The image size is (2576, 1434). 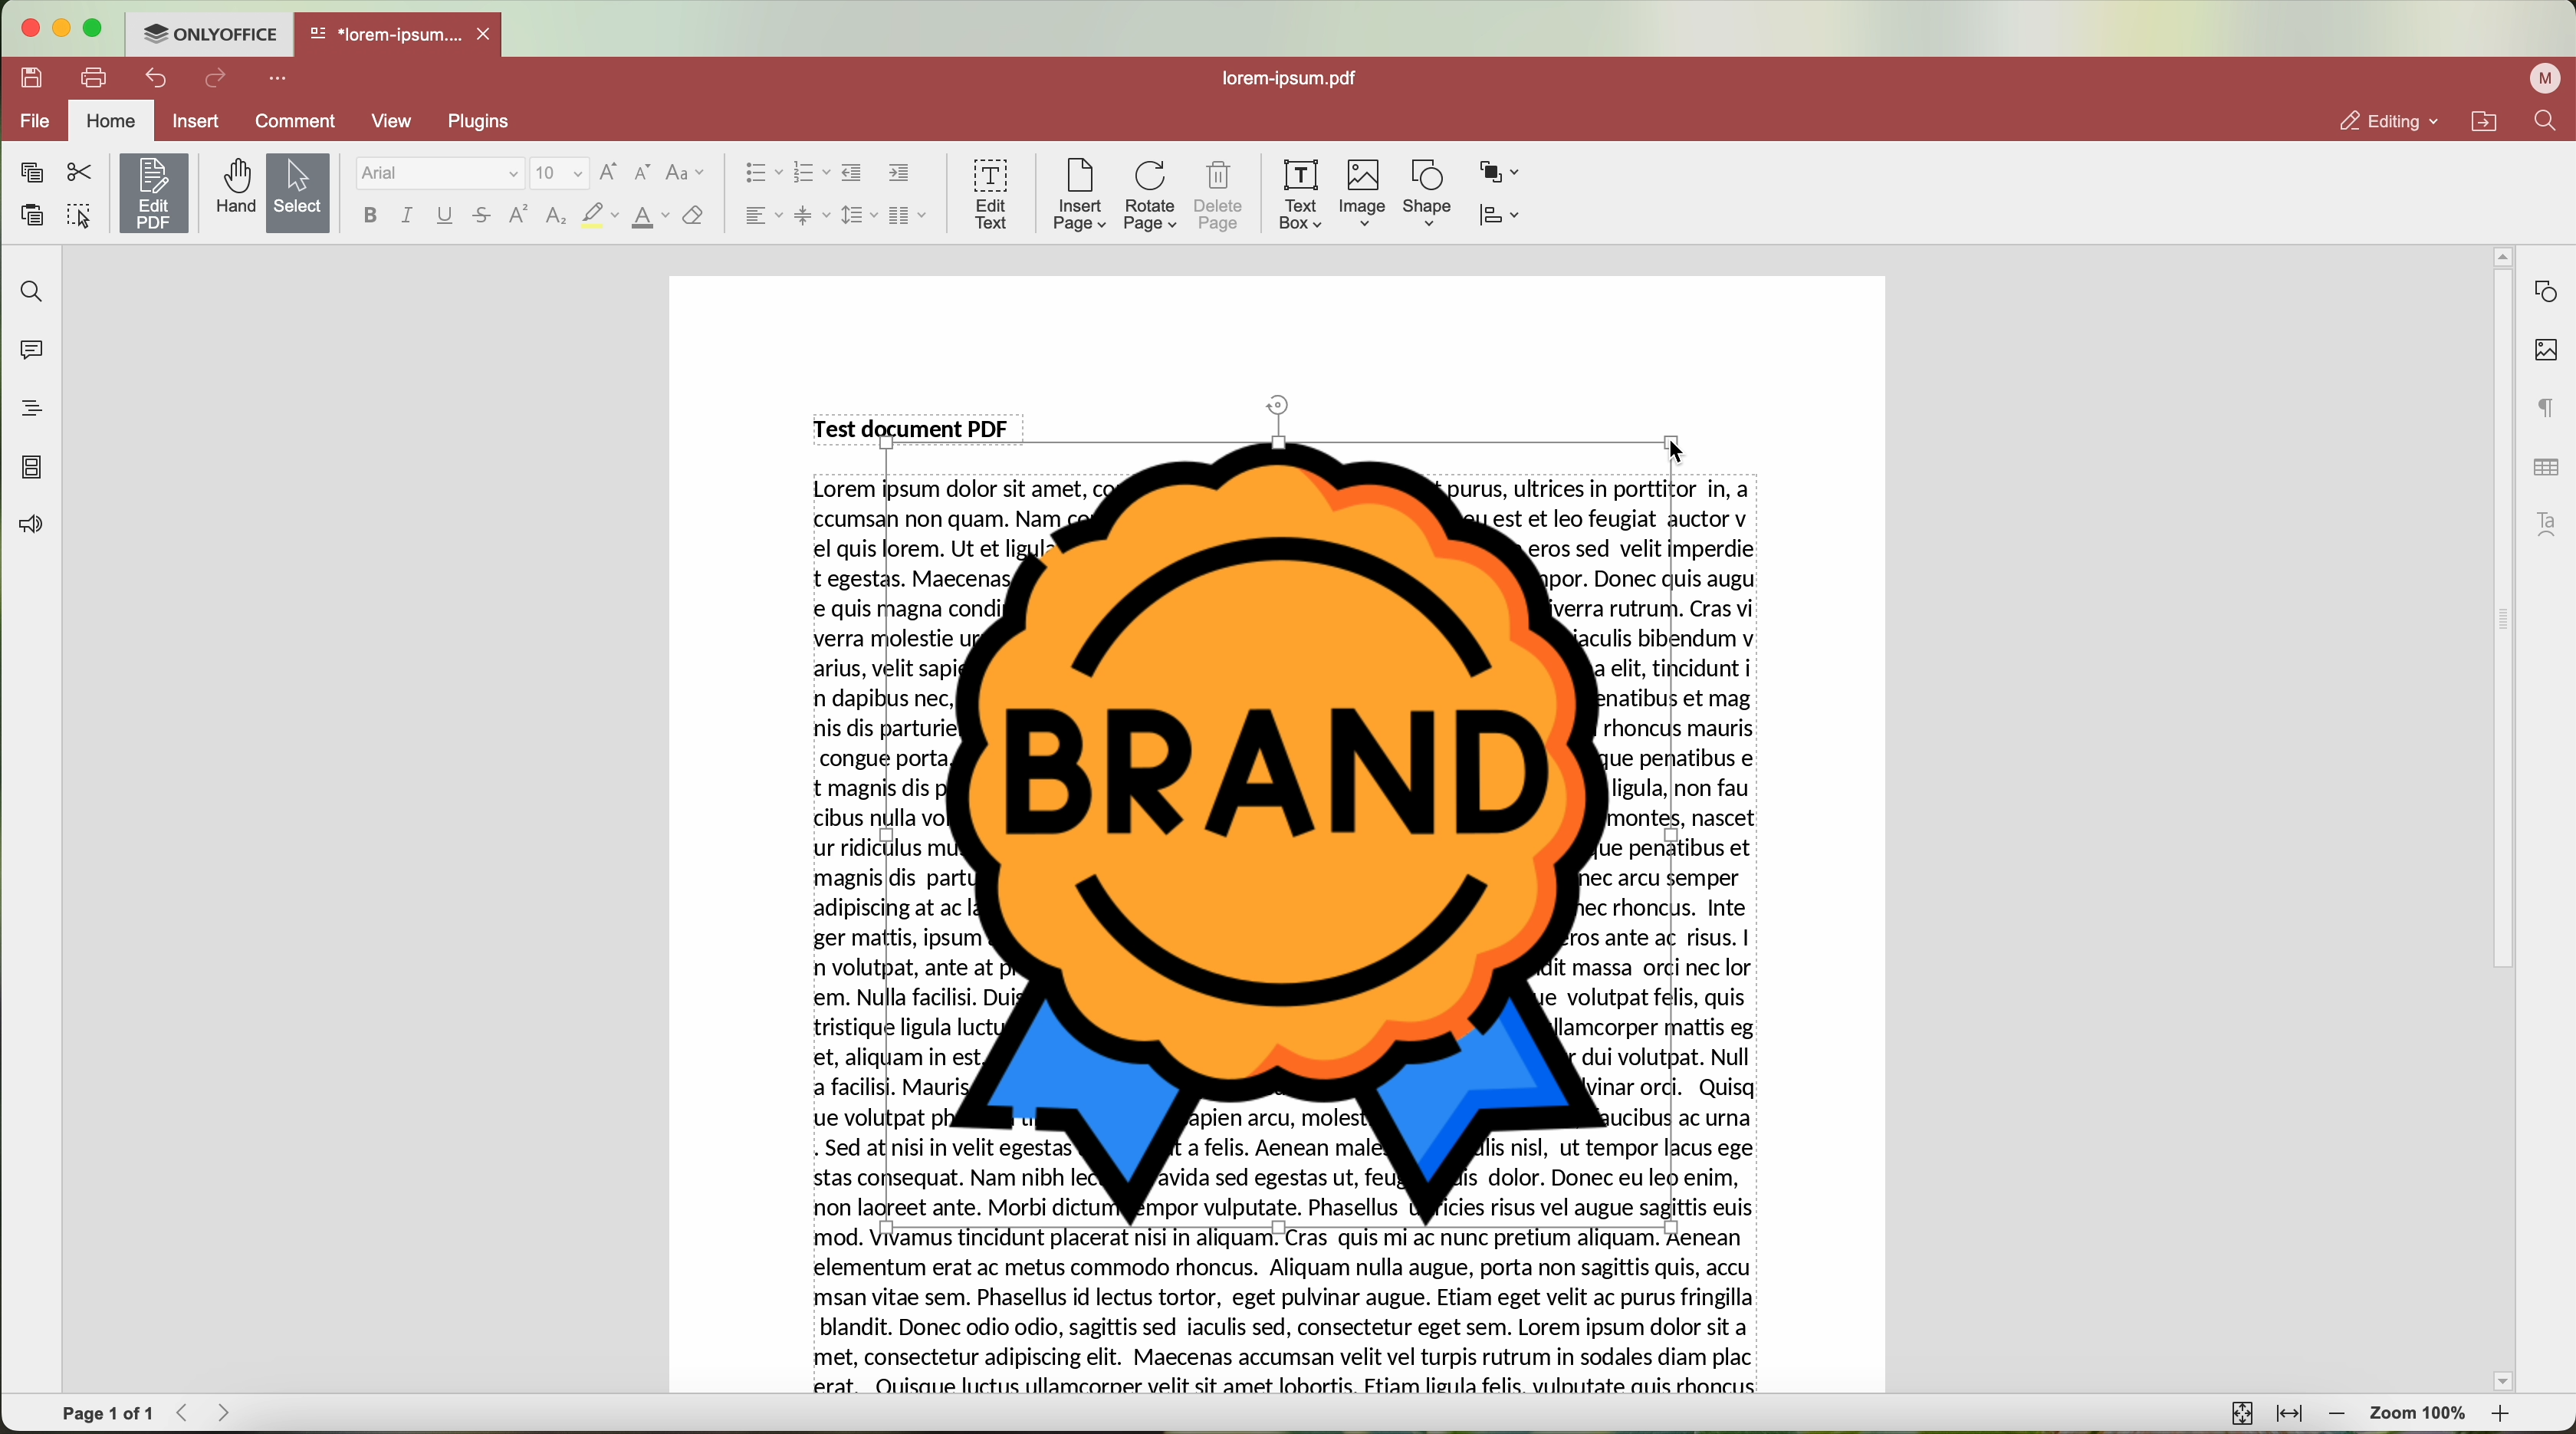 What do you see at coordinates (1078, 195) in the screenshot?
I see `insert page` at bounding box center [1078, 195].